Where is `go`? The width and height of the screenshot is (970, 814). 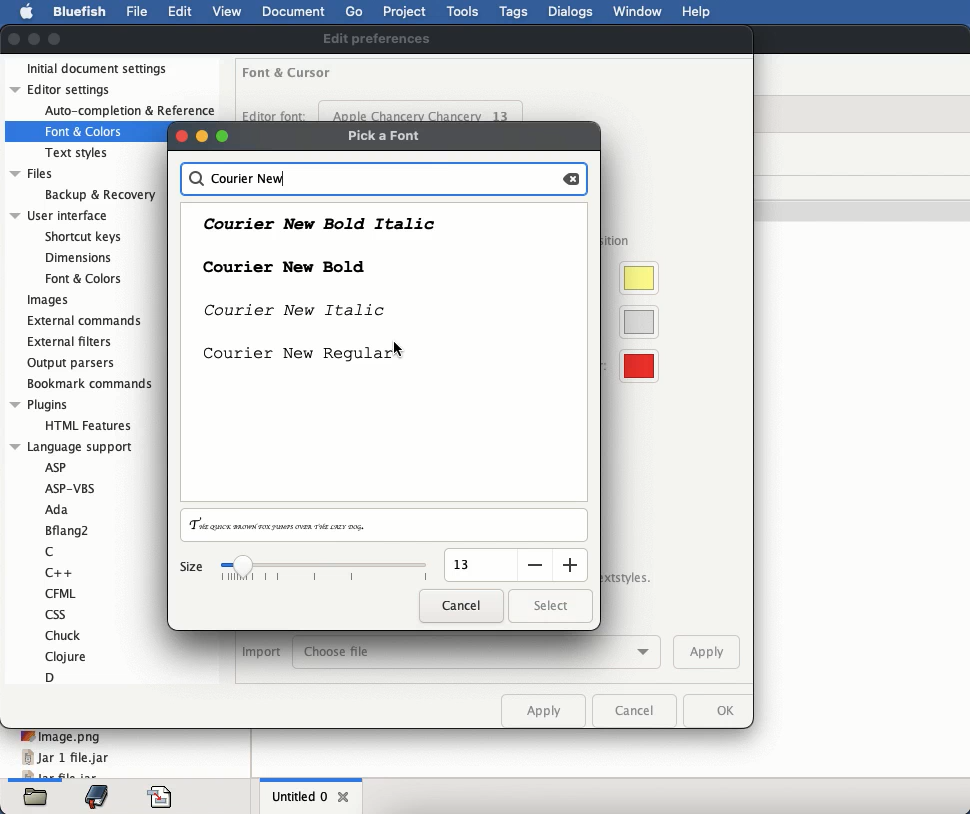 go is located at coordinates (355, 11).